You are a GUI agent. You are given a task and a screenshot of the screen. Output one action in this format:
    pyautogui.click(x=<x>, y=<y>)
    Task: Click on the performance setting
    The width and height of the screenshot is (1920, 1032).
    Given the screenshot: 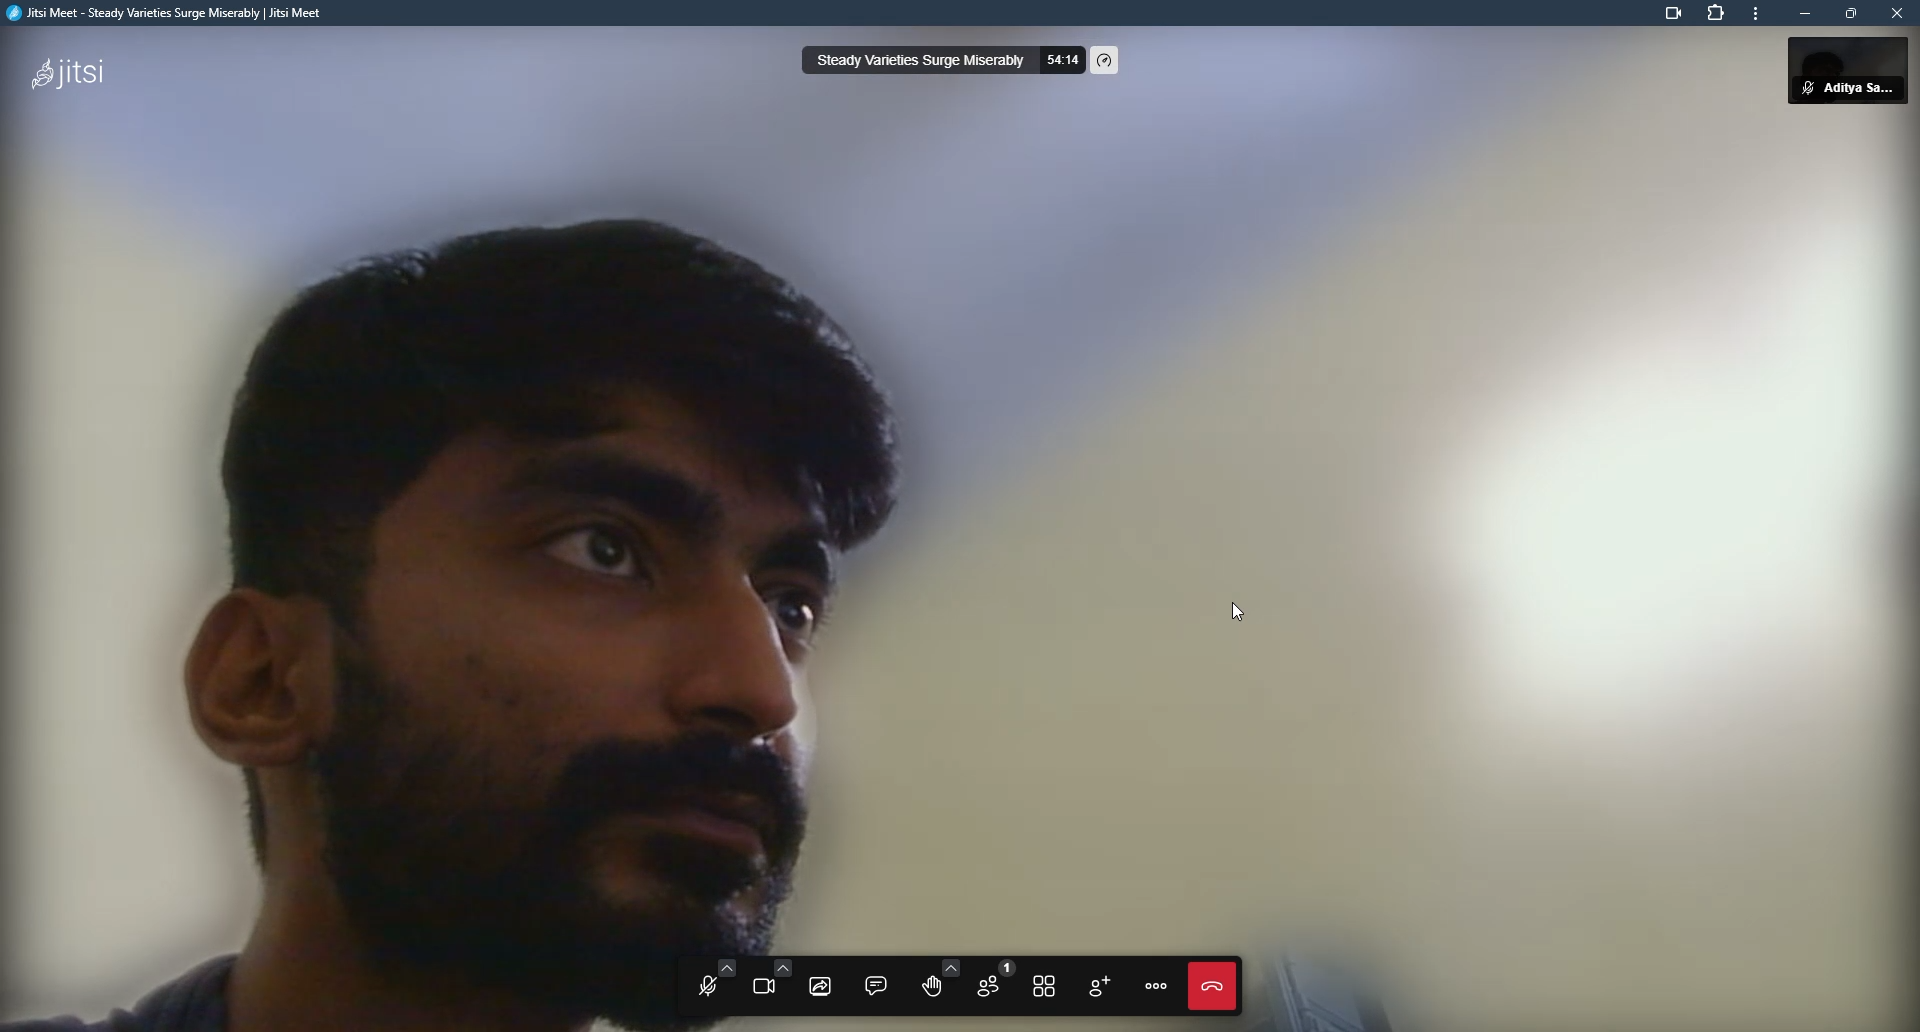 What is the action you would take?
    pyautogui.click(x=1106, y=61)
    